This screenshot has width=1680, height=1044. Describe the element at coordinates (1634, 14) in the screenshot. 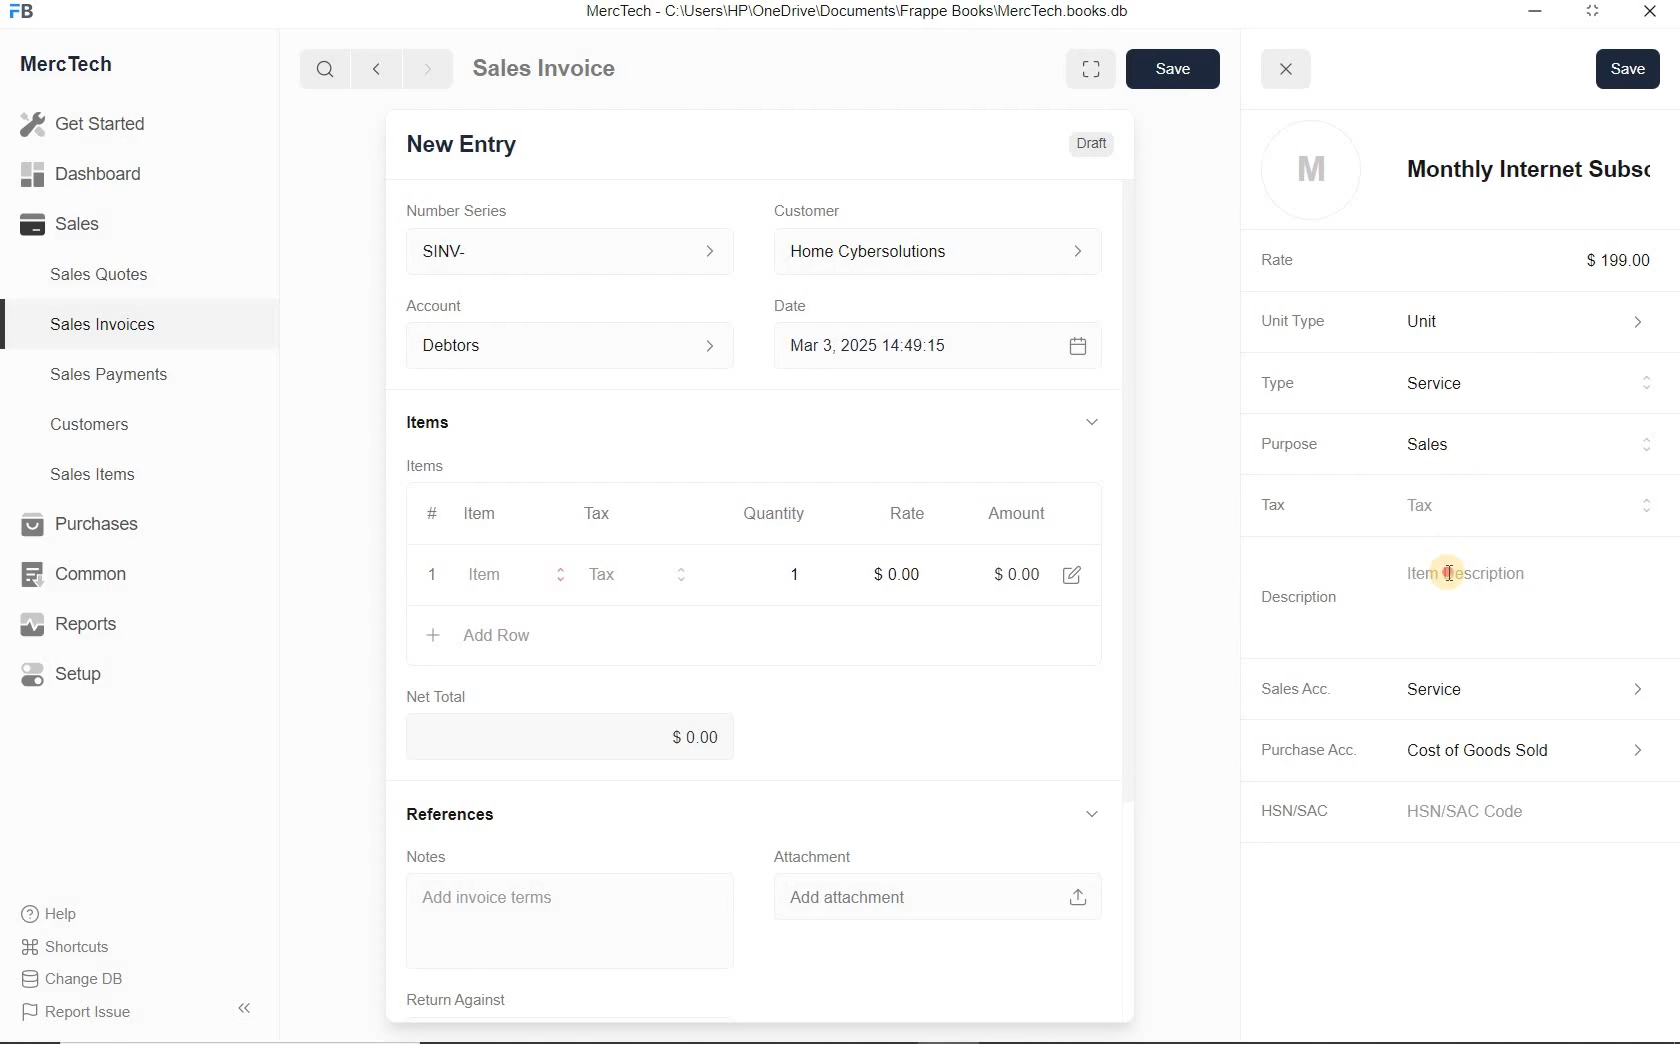

I see `Close` at that location.